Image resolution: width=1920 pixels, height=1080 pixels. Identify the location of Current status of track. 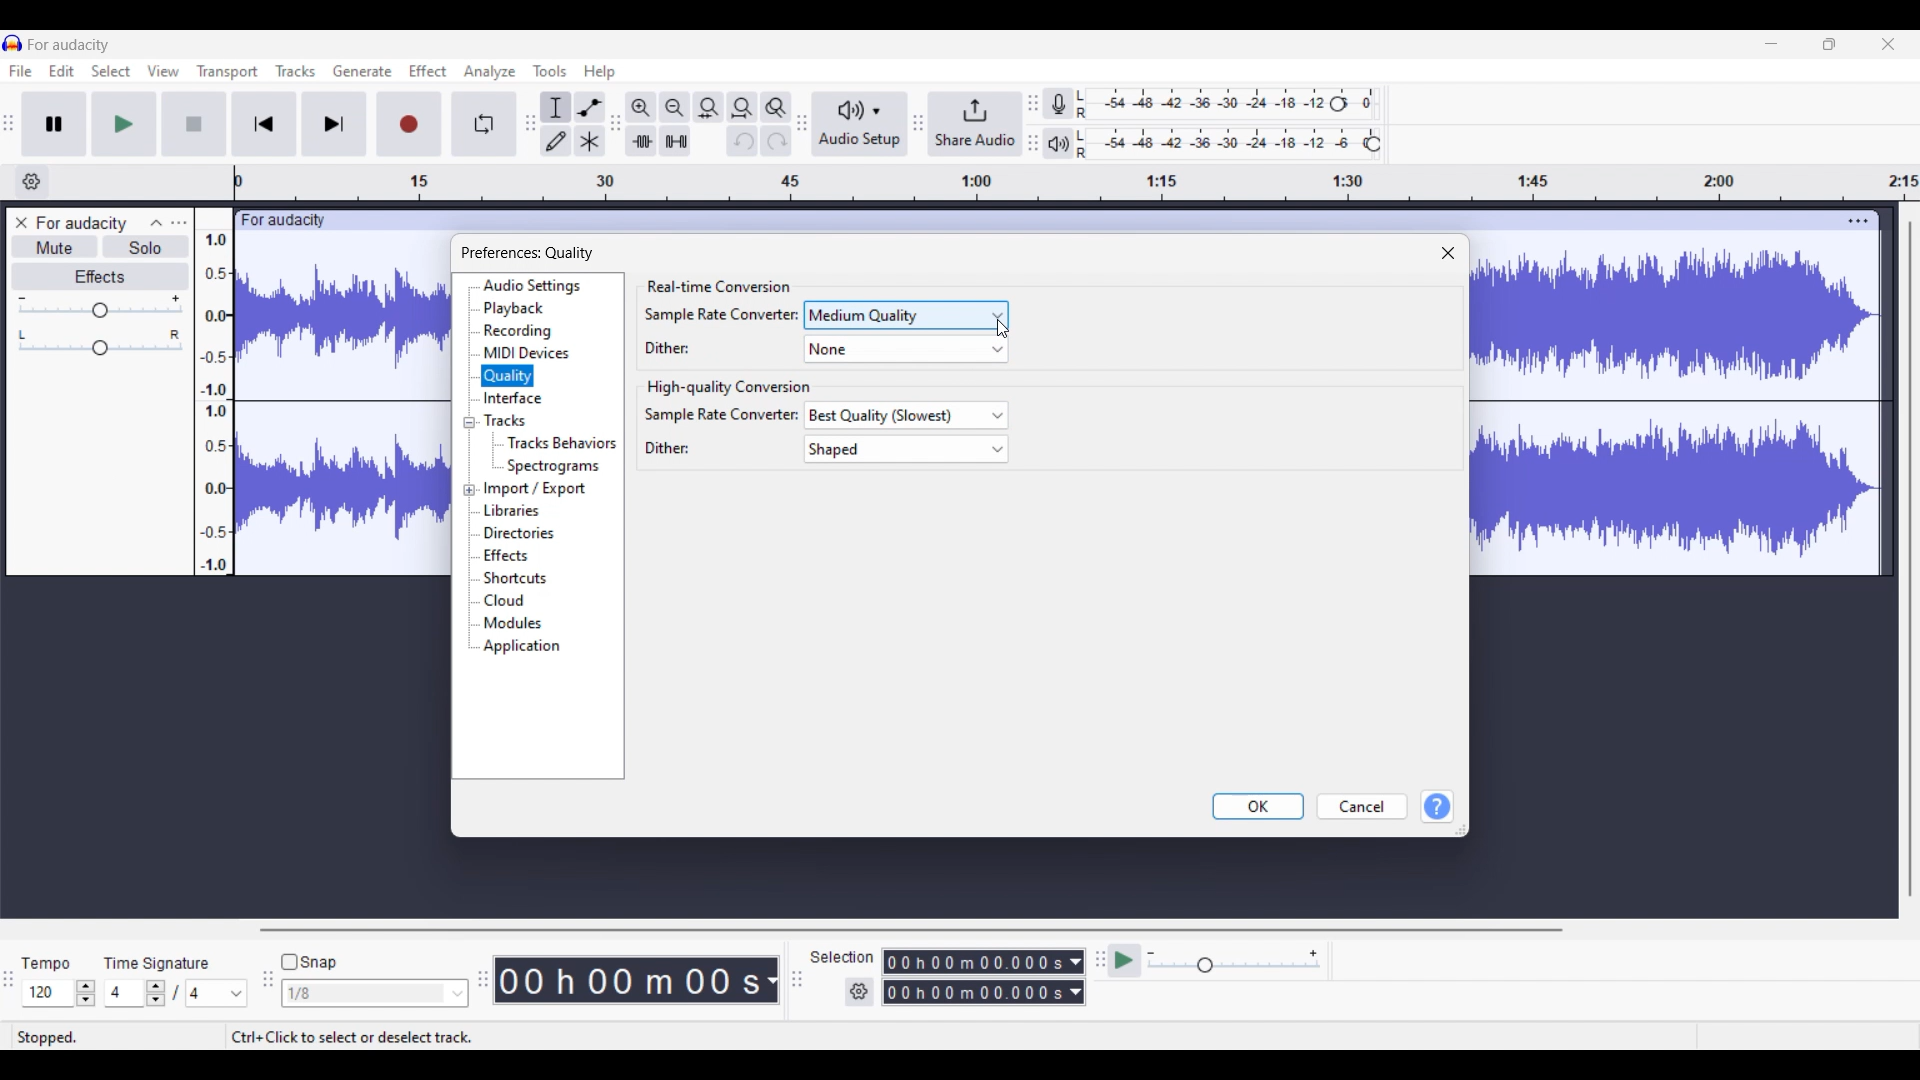
(47, 1038).